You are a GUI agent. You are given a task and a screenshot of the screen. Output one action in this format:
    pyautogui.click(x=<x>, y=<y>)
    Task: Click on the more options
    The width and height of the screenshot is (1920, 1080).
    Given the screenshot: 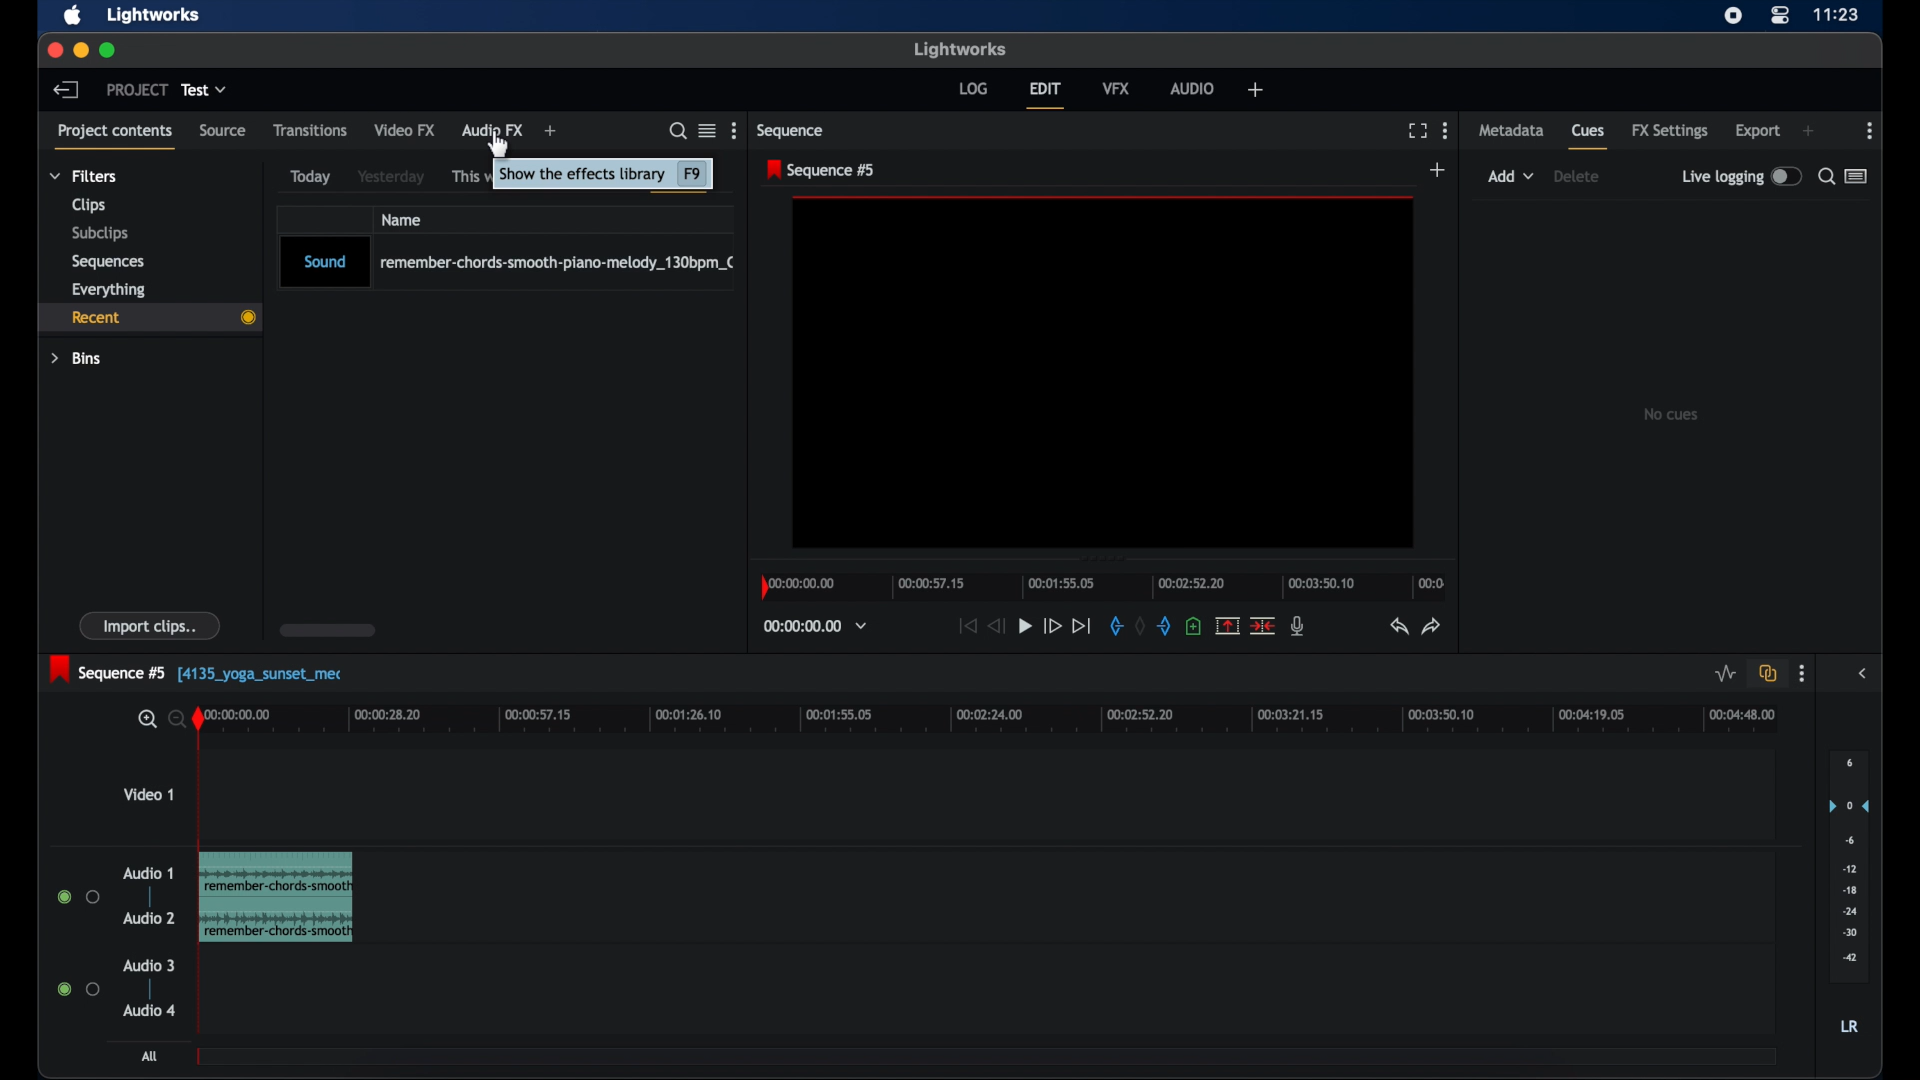 What is the action you would take?
    pyautogui.click(x=1445, y=130)
    